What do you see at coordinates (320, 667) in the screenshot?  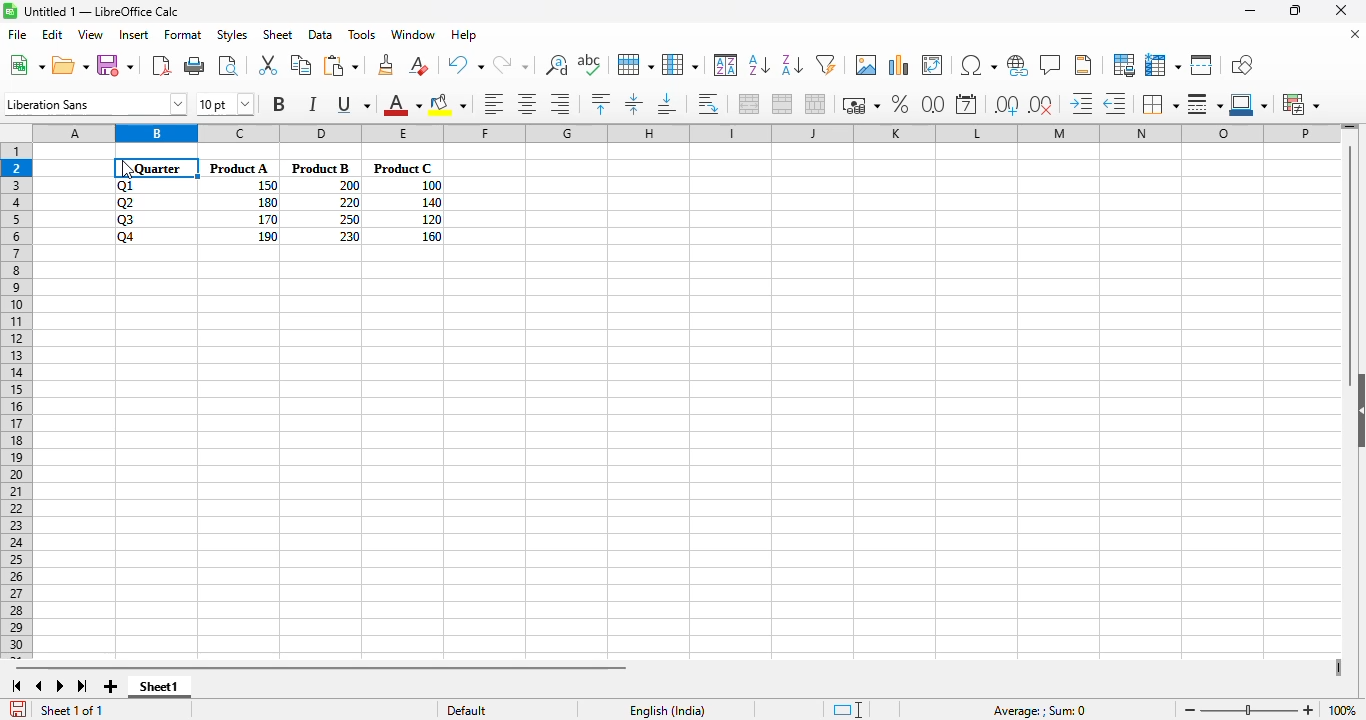 I see `horizontal scroll bar` at bounding box center [320, 667].